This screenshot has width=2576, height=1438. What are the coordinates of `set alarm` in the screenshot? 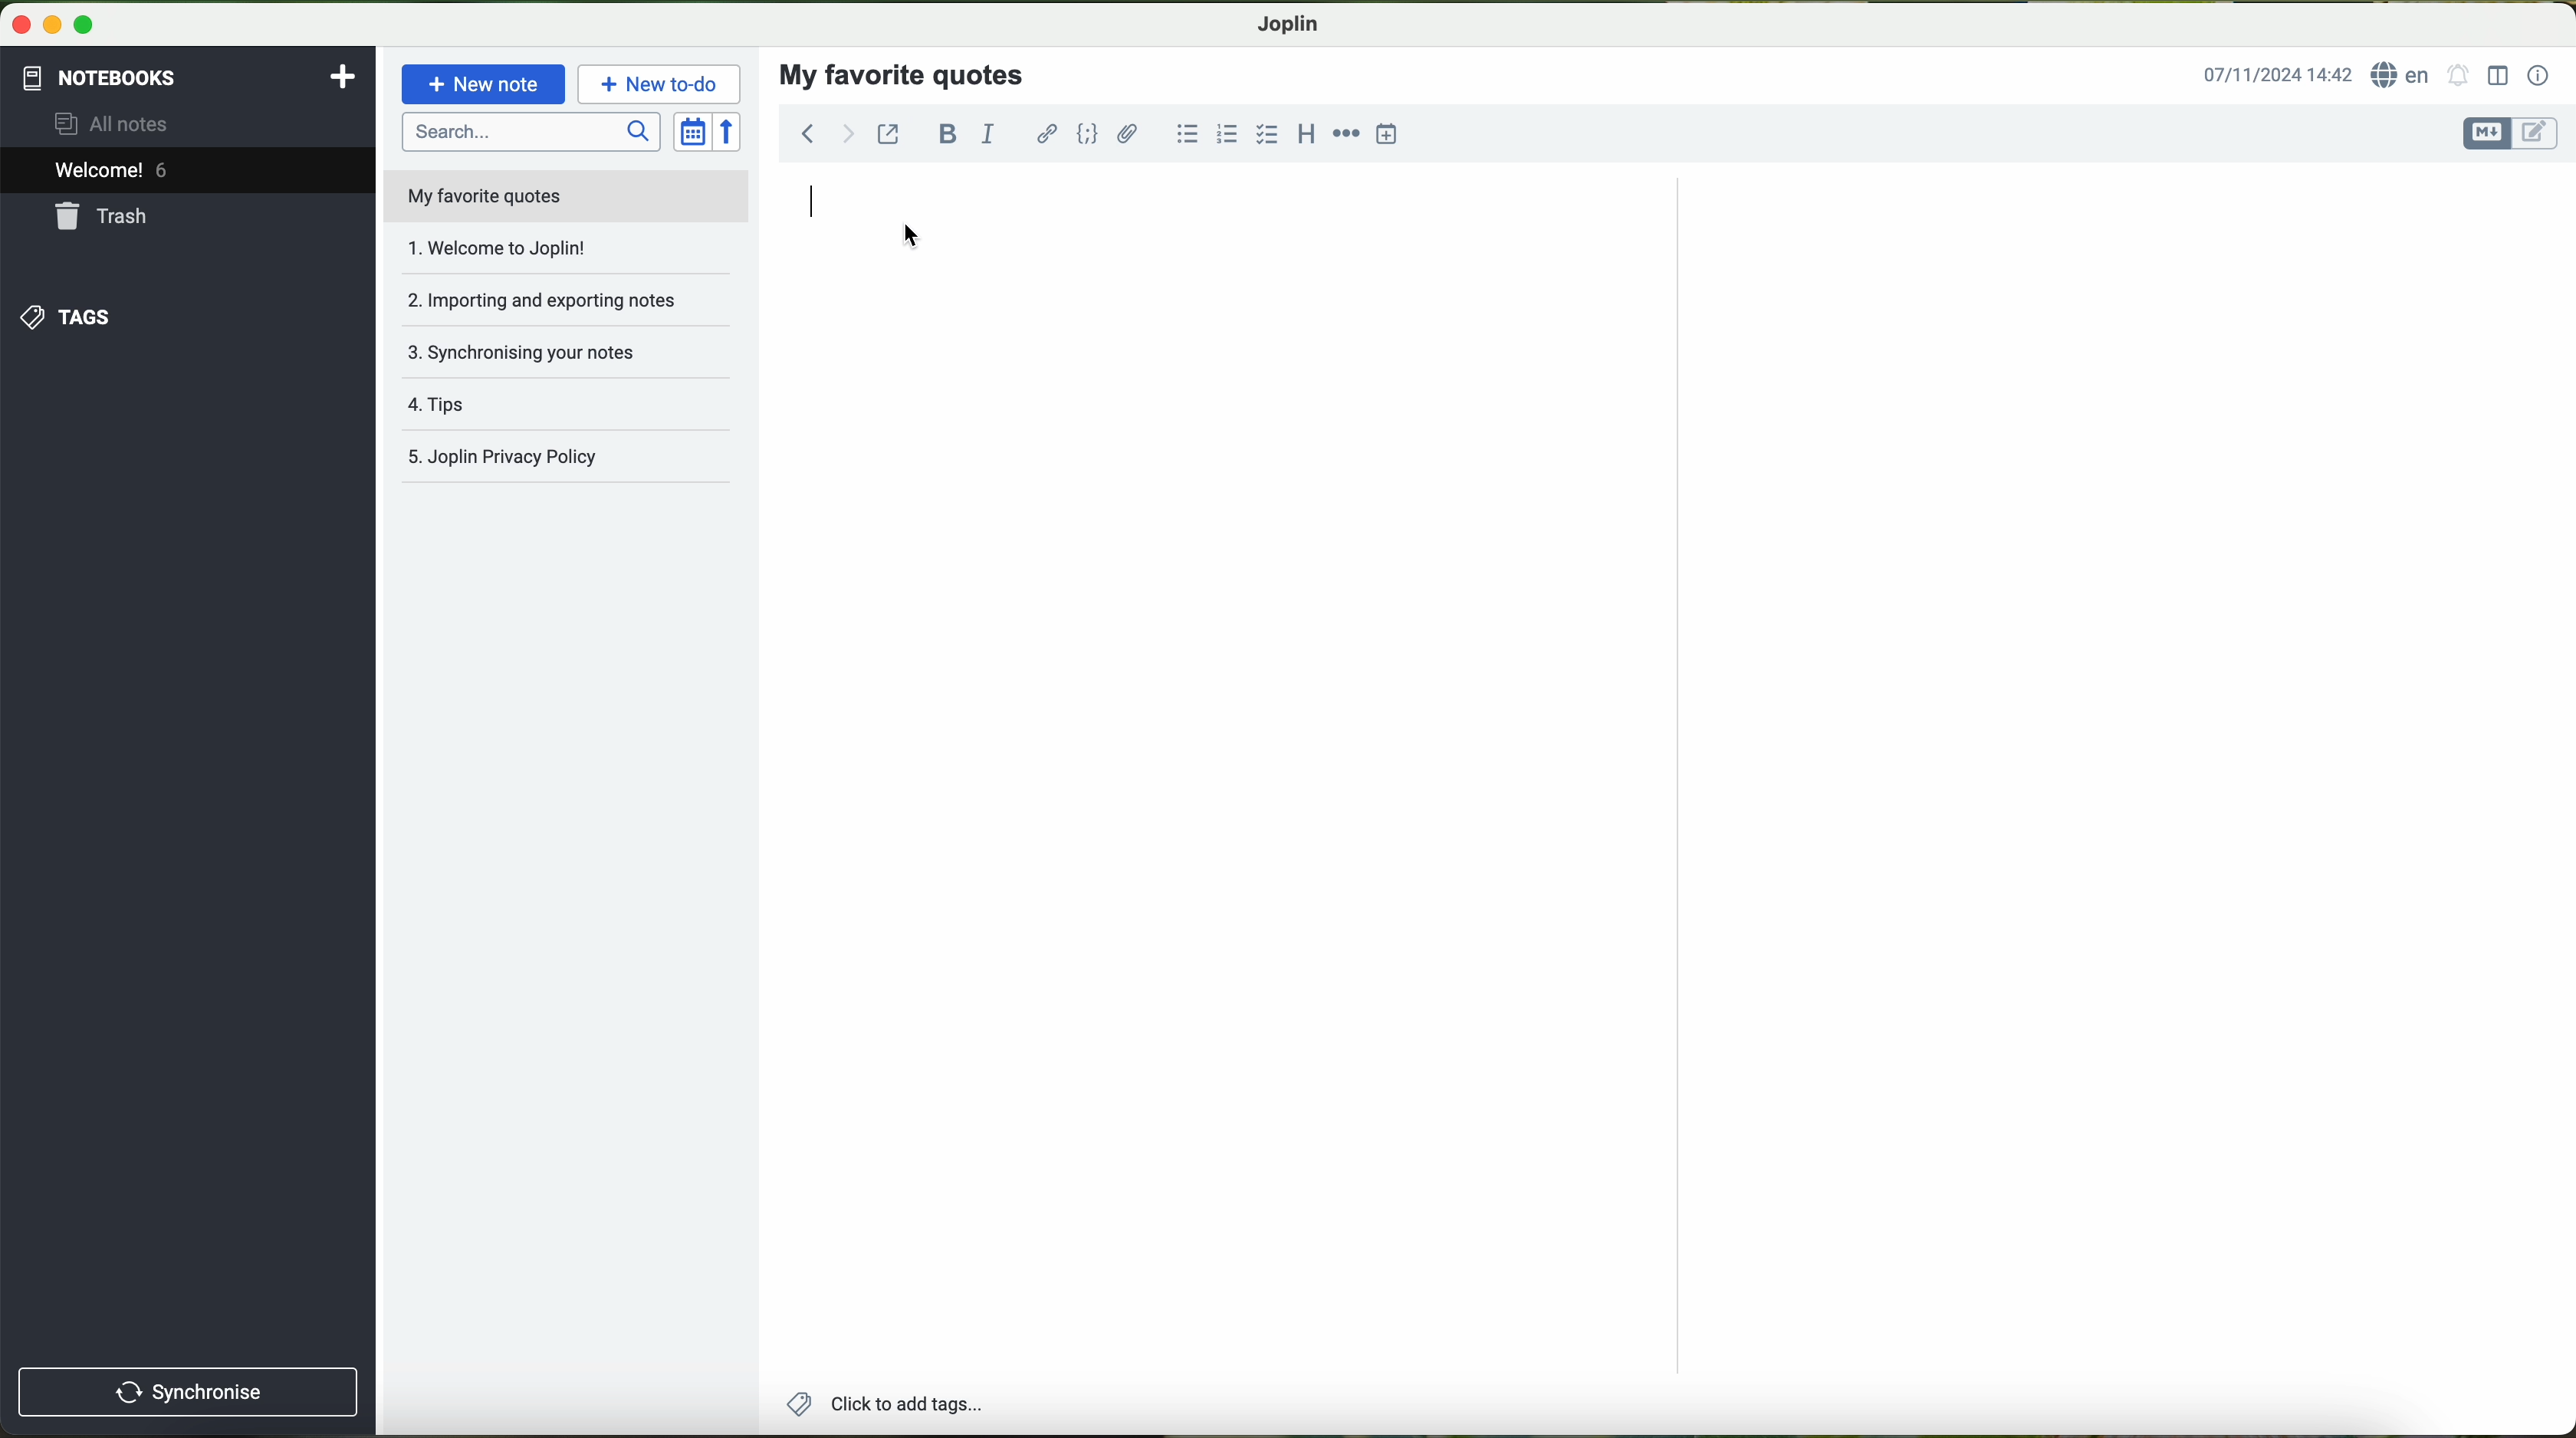 It's located at (2458, 79).